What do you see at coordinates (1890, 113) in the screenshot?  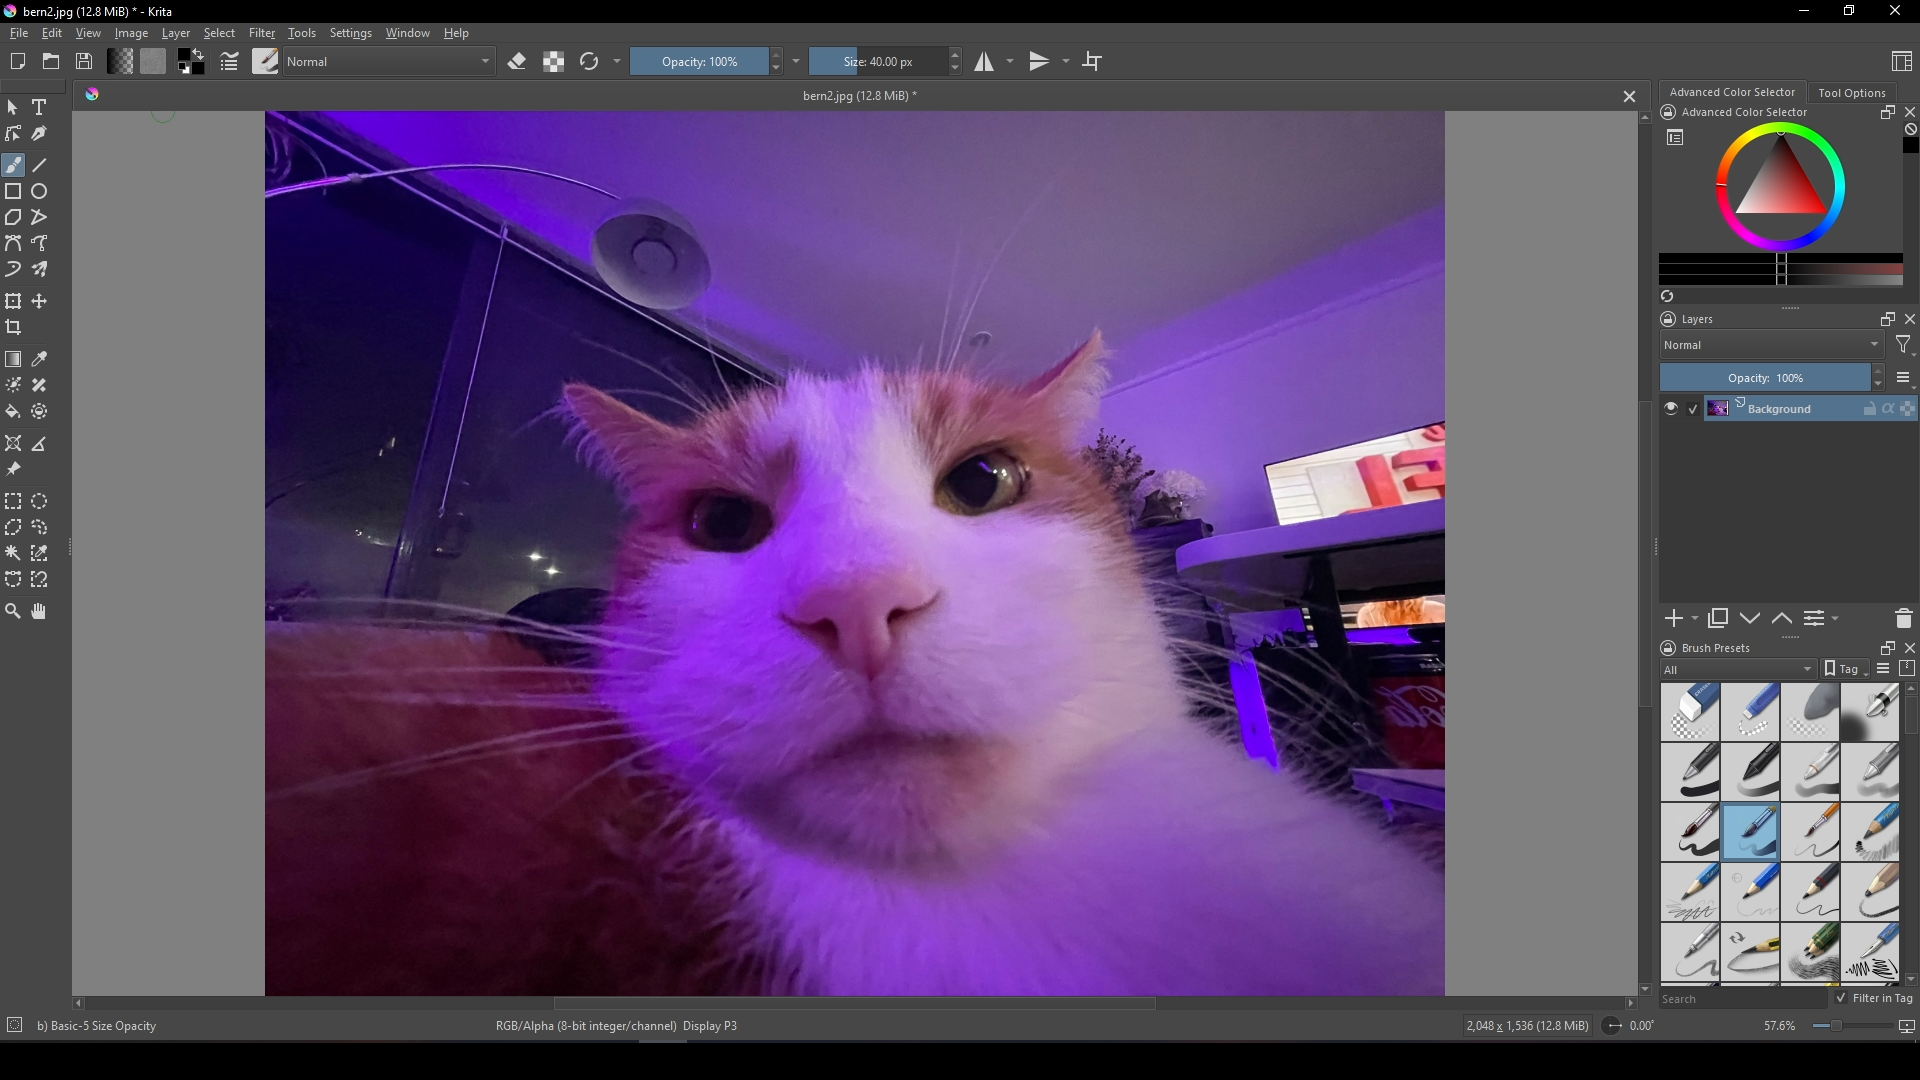 I see `Float docker` at bounding box center [1890, 113].